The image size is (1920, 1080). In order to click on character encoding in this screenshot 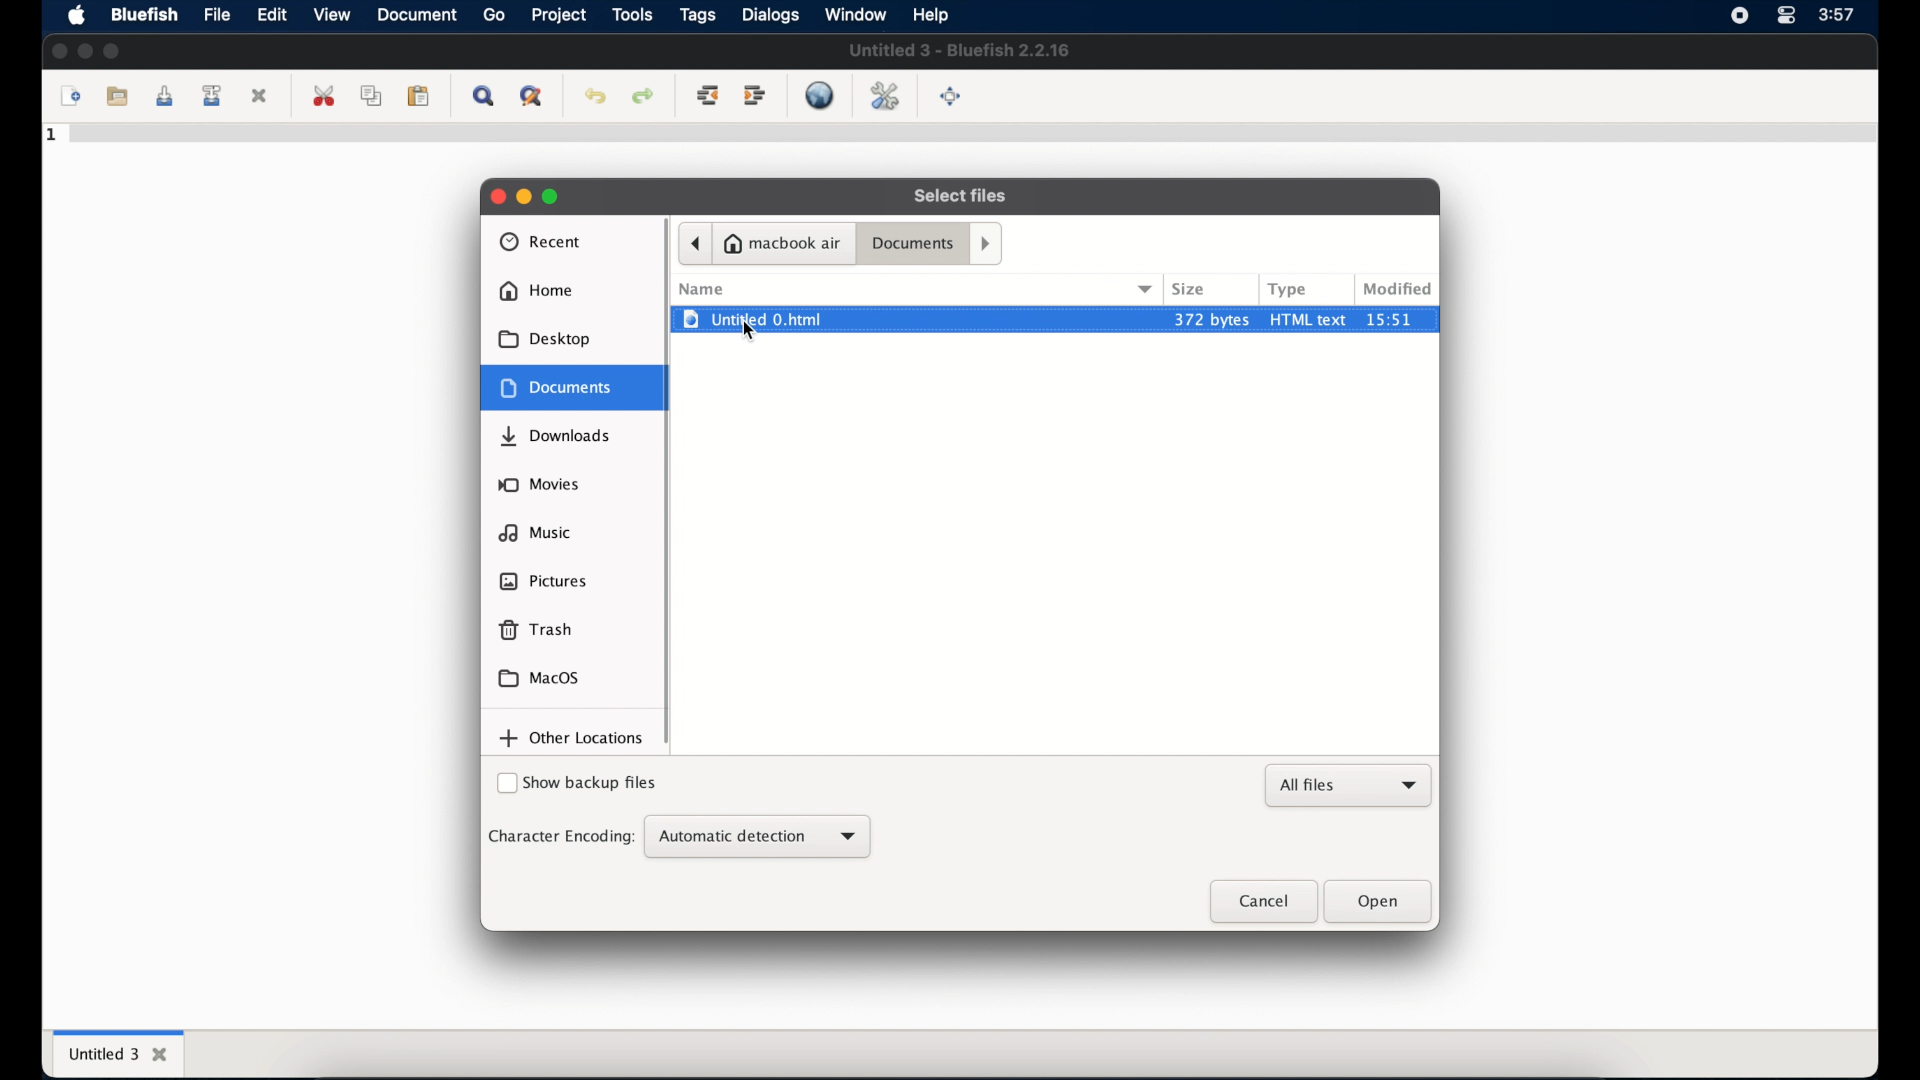, I will do `click(560, 836)`.